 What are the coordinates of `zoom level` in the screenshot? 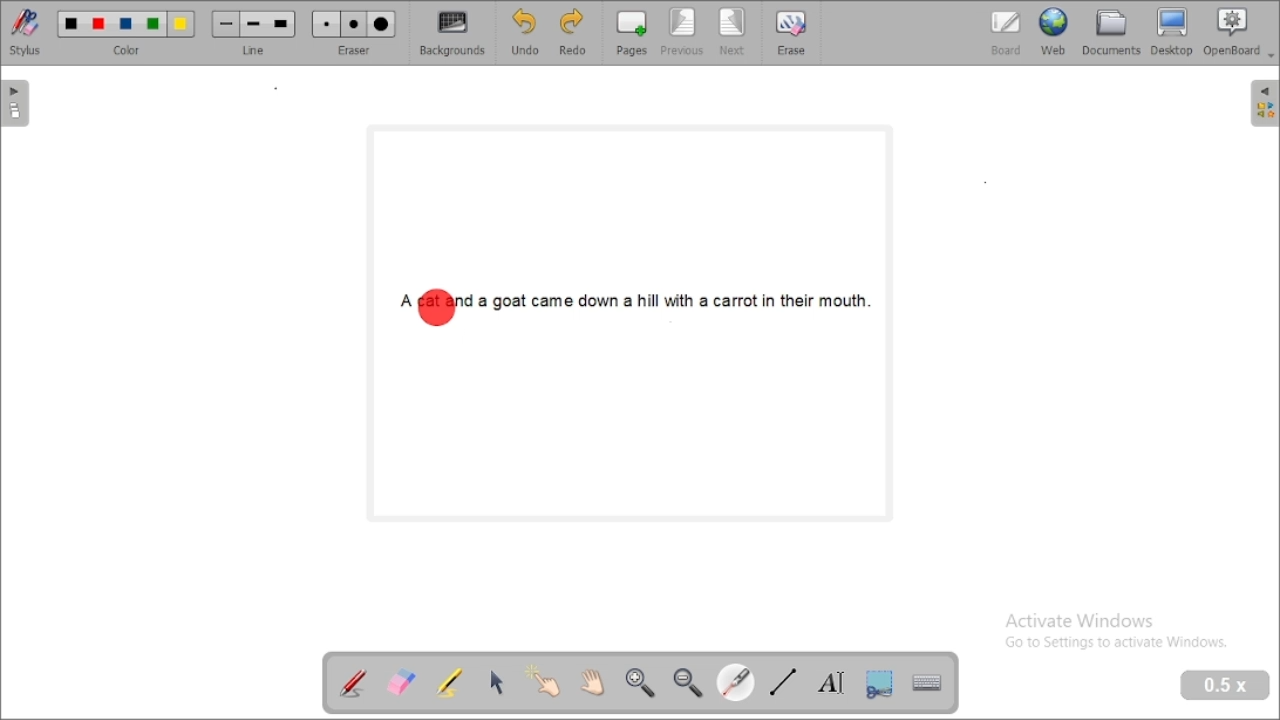 It's located at (1226, 686).